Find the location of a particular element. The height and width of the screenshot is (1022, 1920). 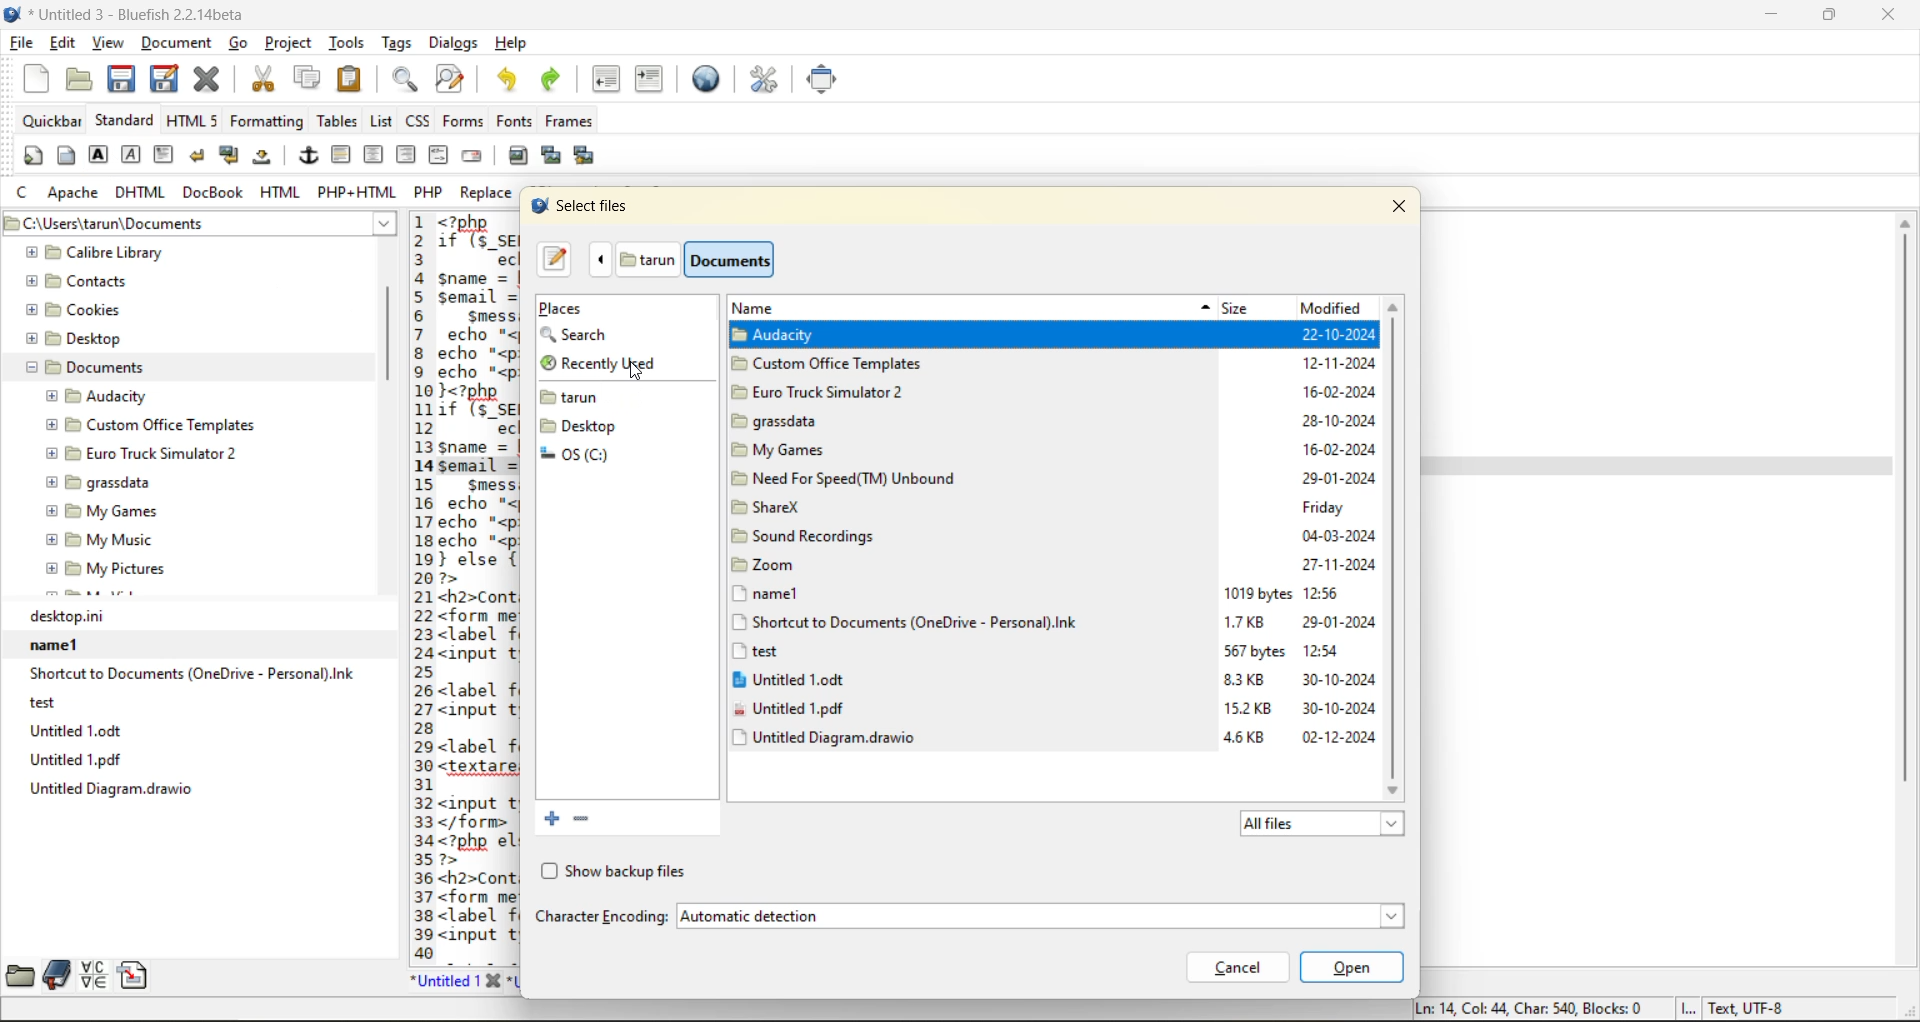

edit is located at coordinates (64, 44).